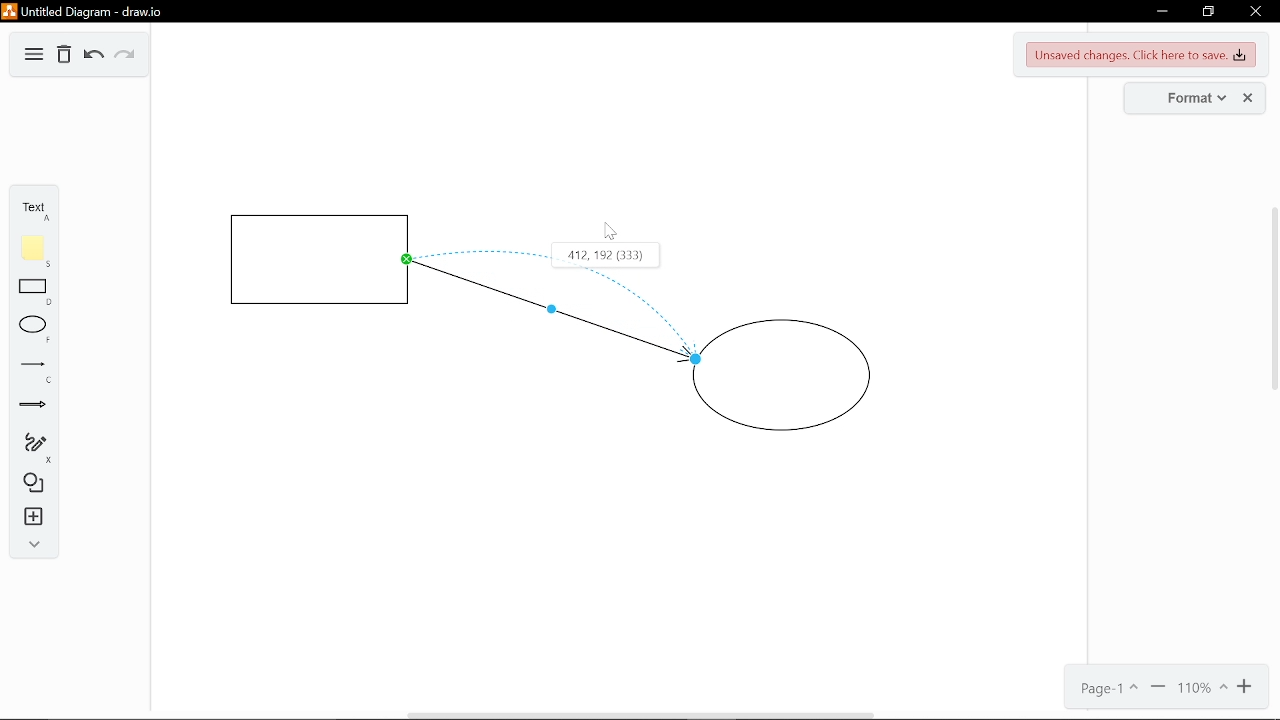 This screenshot has width=1280, height=720. Describe the element at coordinates (33, 248) in the screenshot. I see `Note` at that location.